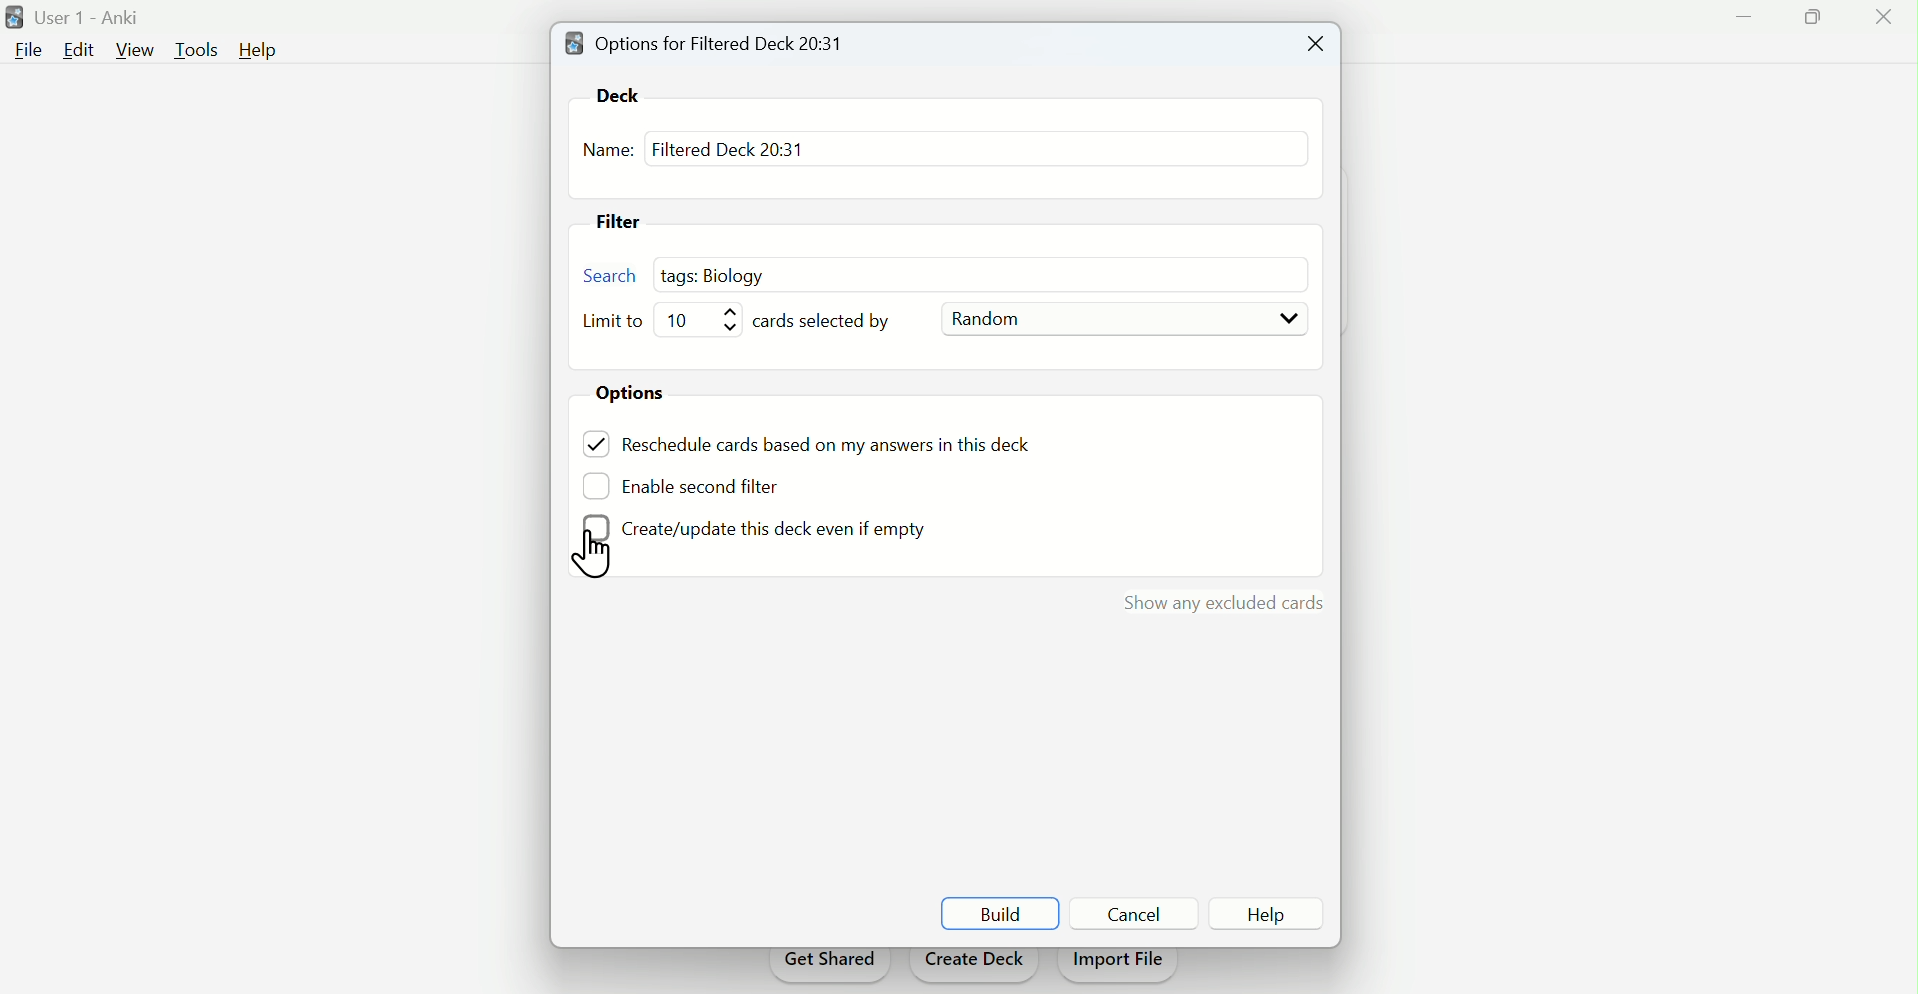 This screenshot has height=994, width=1918. What do you see at coordinates (616, 322) in the screenshot?
I see `Limit to` at bounding box center [616, 322].